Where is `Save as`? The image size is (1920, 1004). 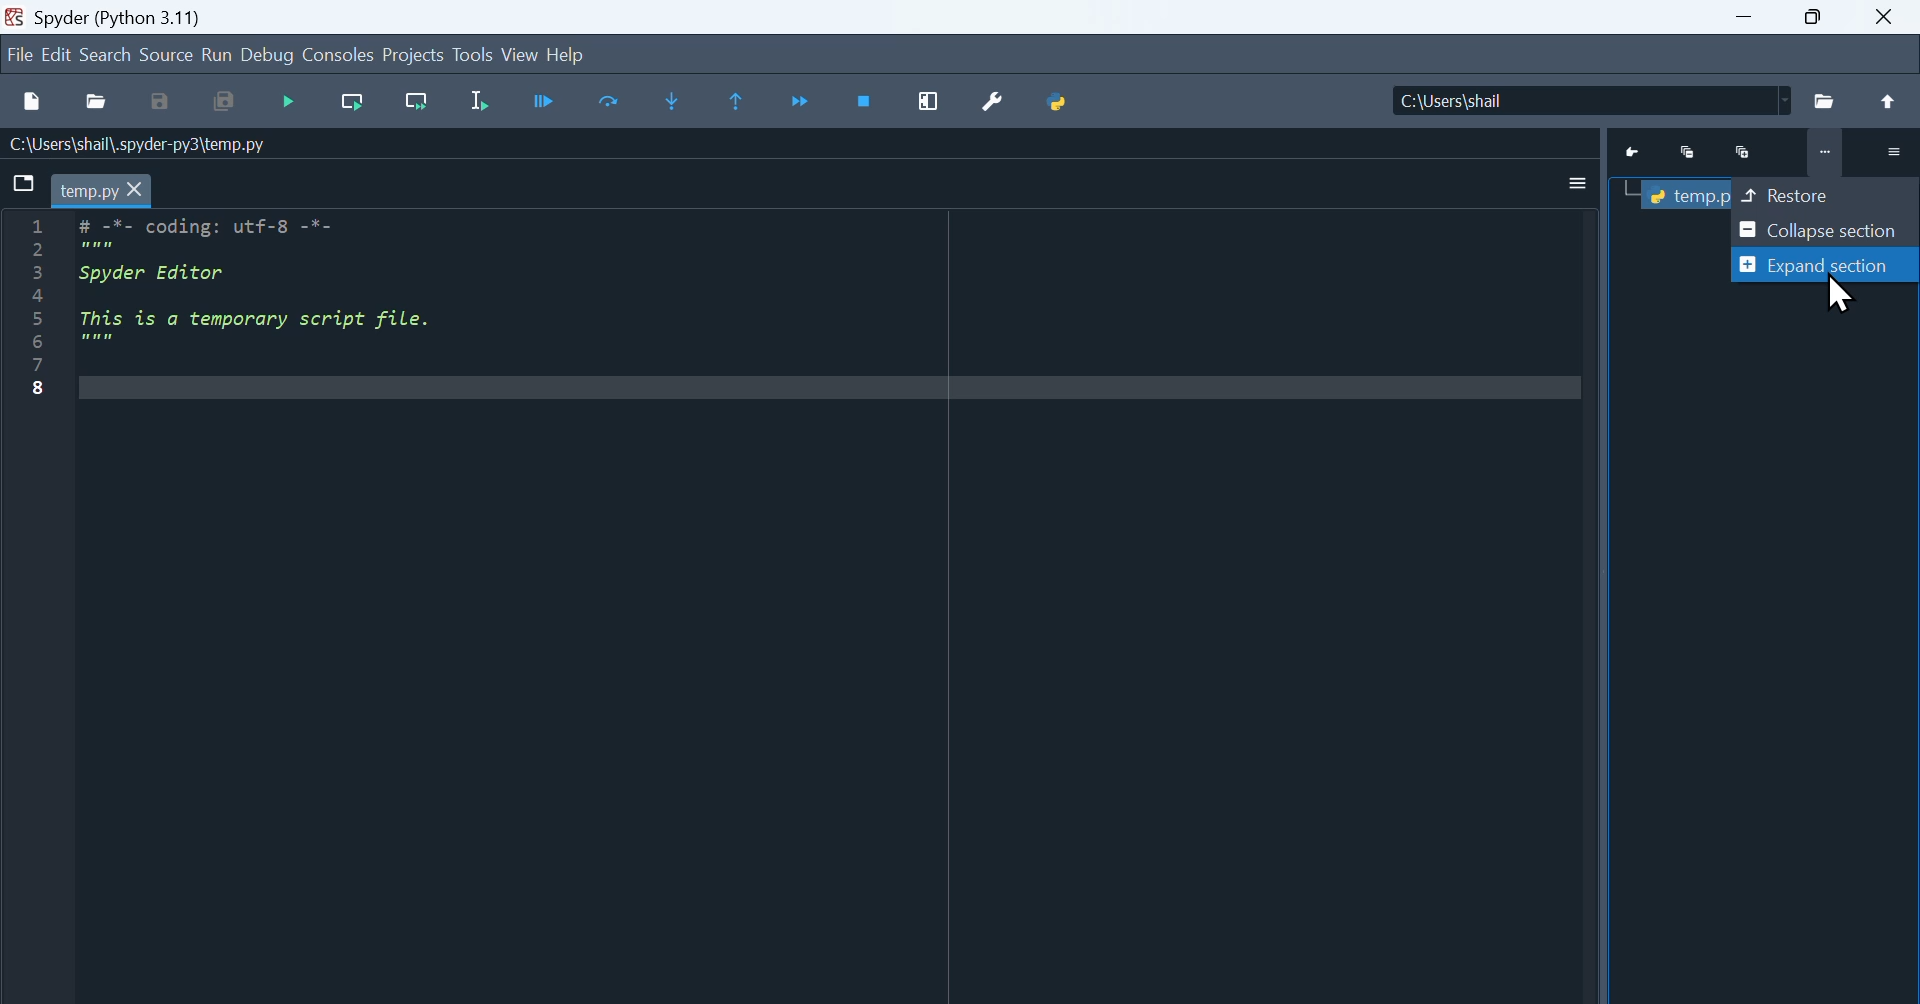 Save as is located at coordinates (160, 103).